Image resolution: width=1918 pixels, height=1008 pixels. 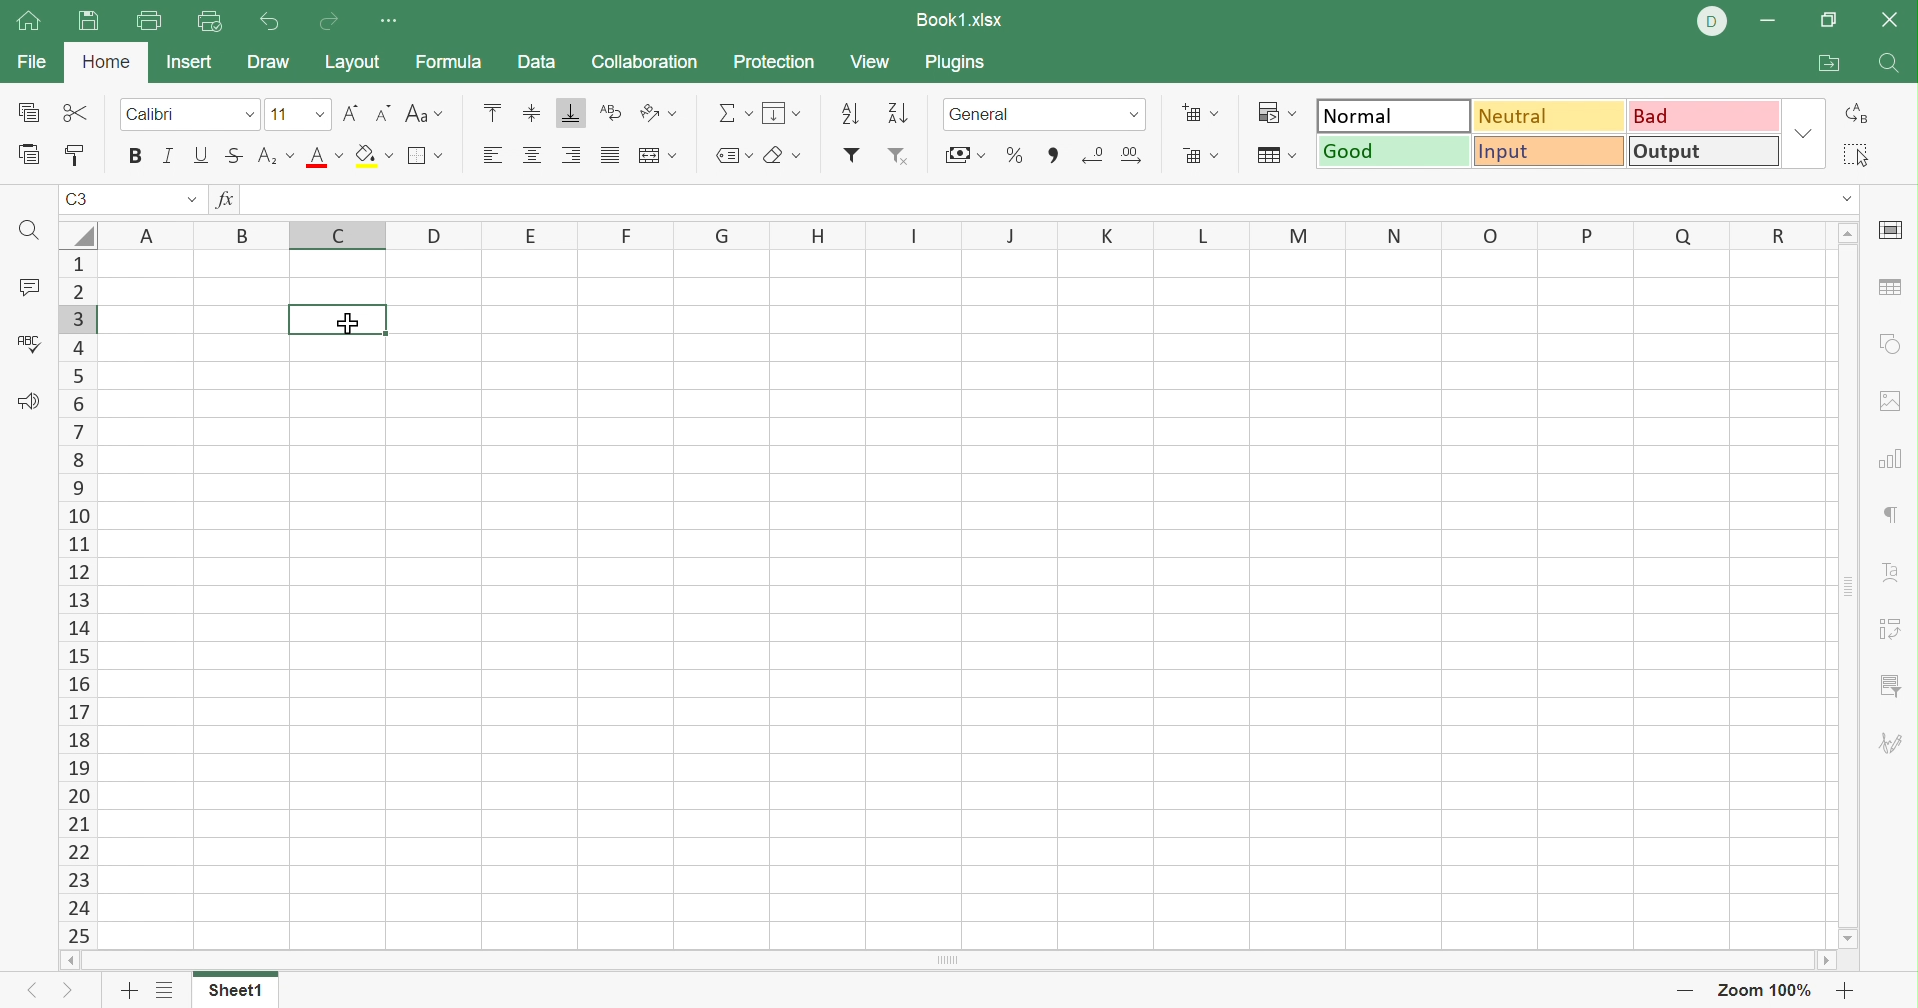 I want to click on Open file location, so click(x=1826, y=61).